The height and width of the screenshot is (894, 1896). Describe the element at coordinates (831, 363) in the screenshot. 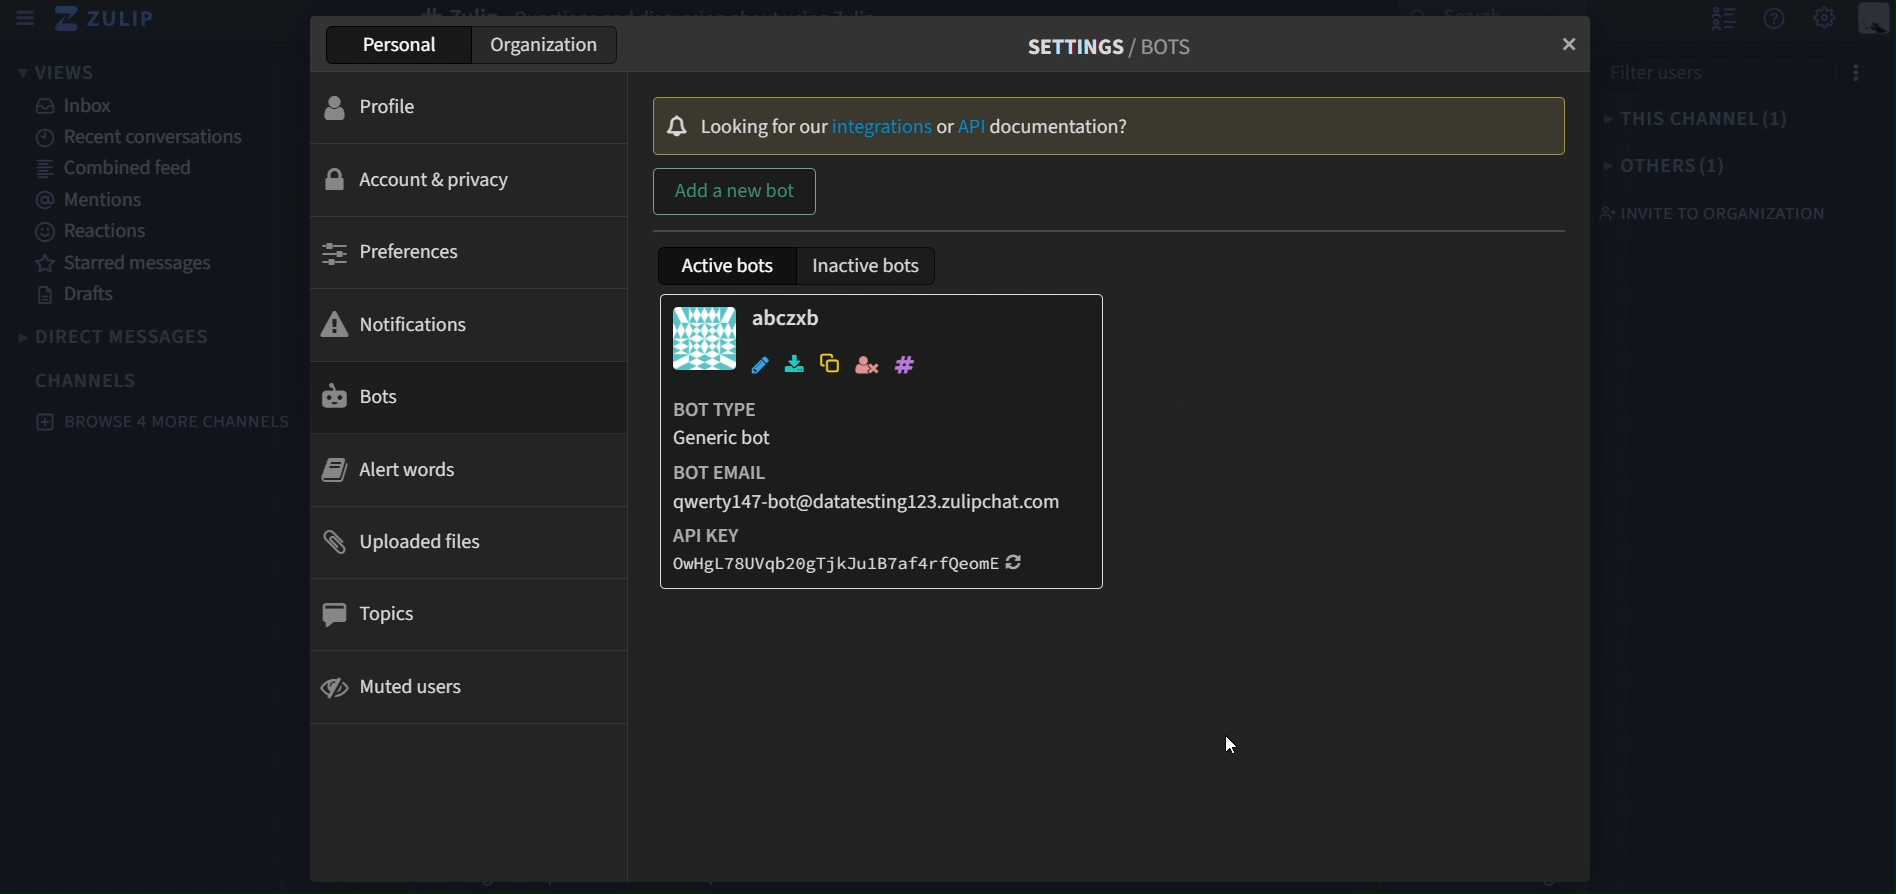

I see `copy zuliprc` at that location.